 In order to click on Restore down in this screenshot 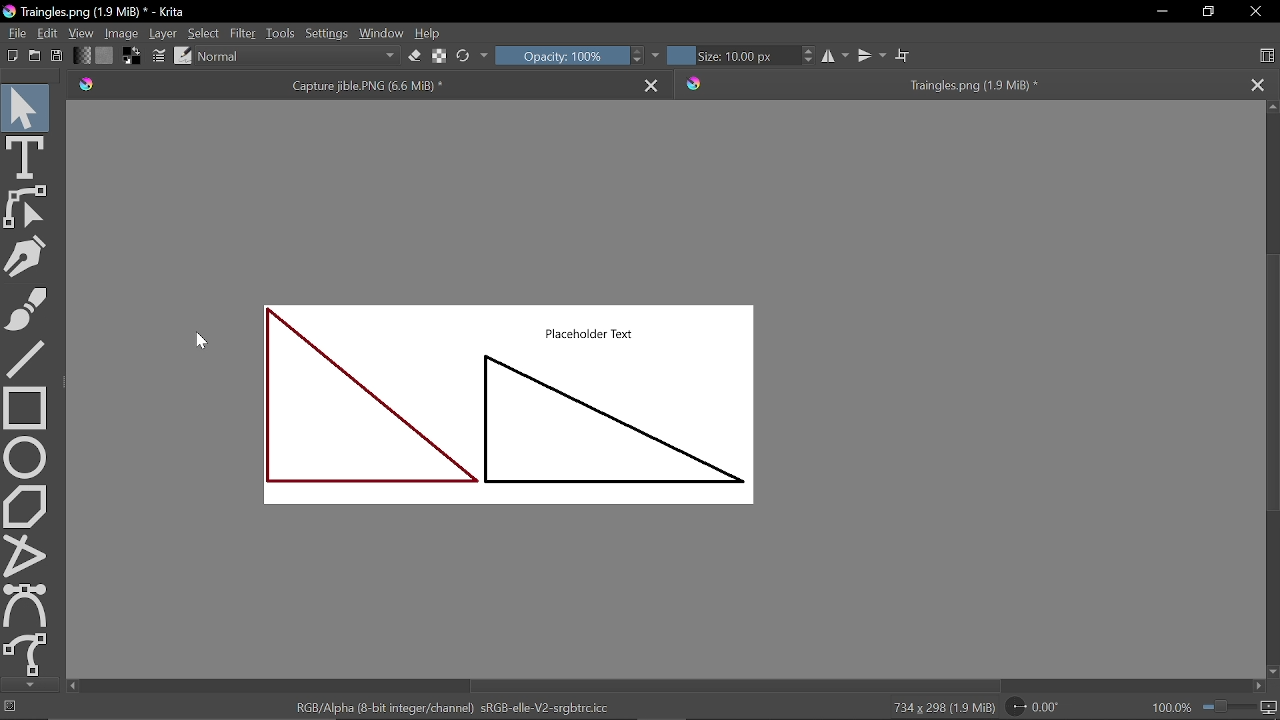, I will do `click(1206, 12)`.